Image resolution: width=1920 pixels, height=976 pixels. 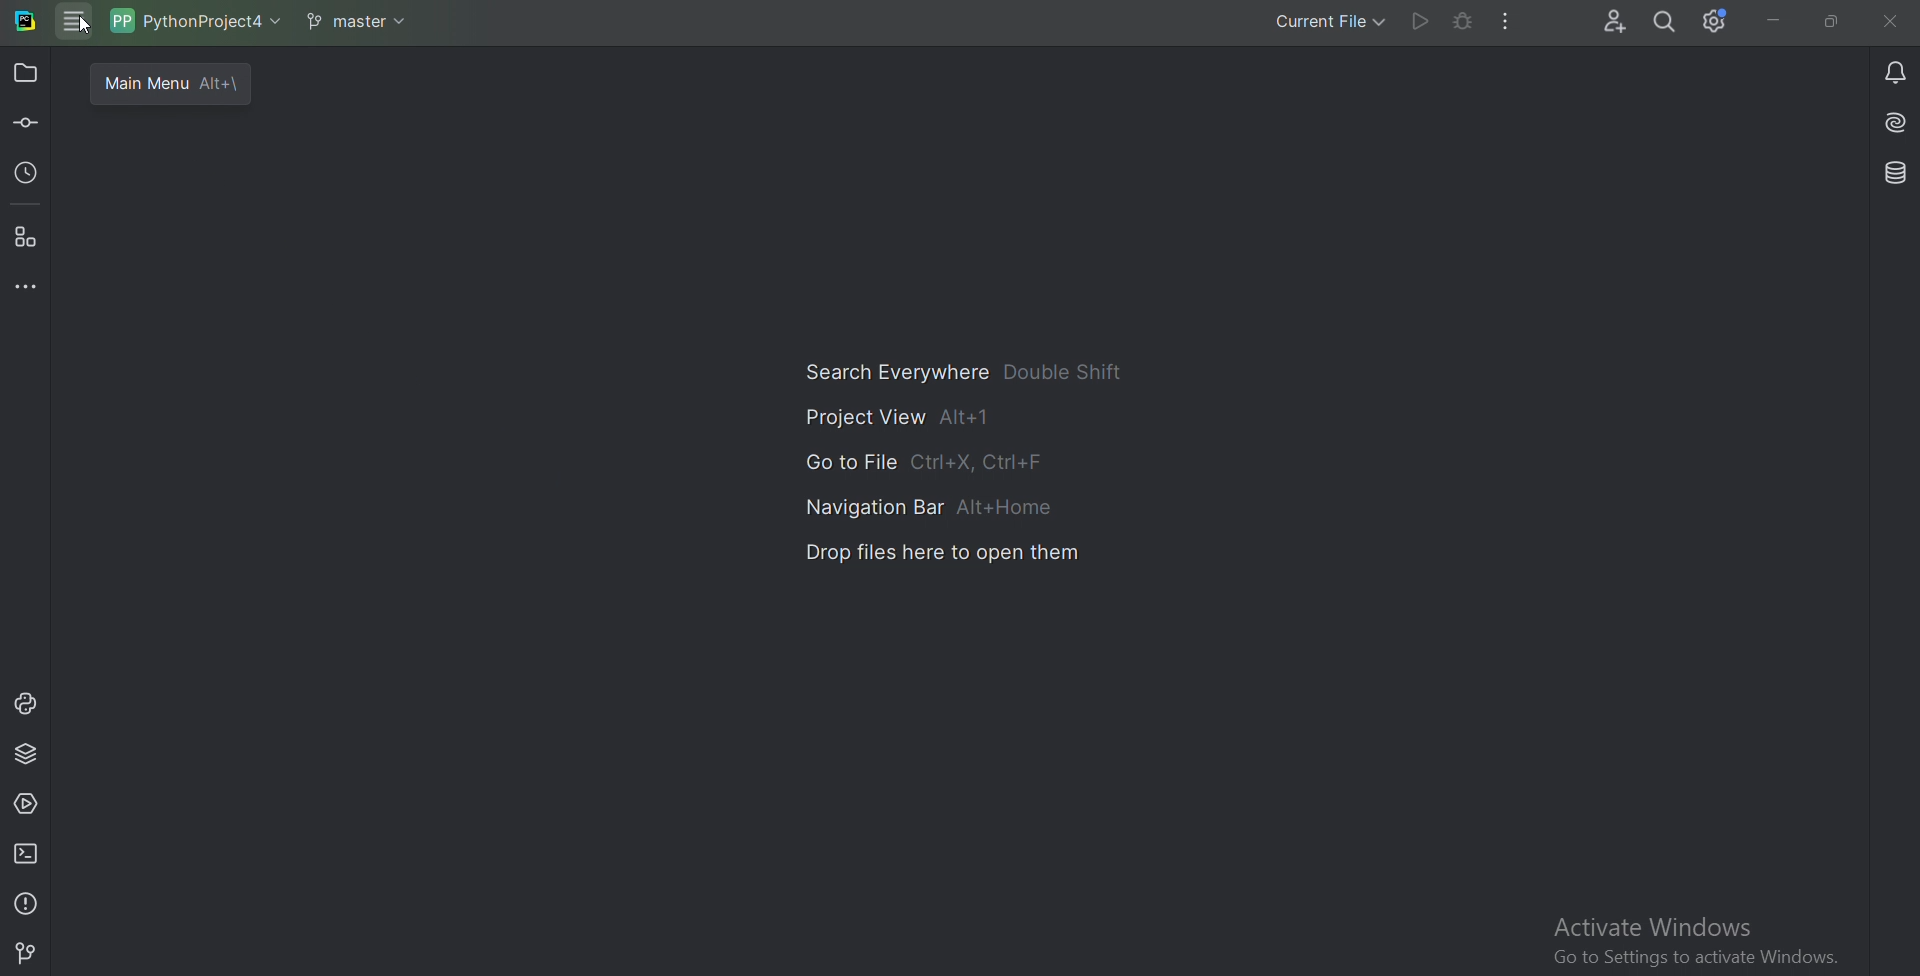 I want to click on Current file, so click(x=1329, y=24).